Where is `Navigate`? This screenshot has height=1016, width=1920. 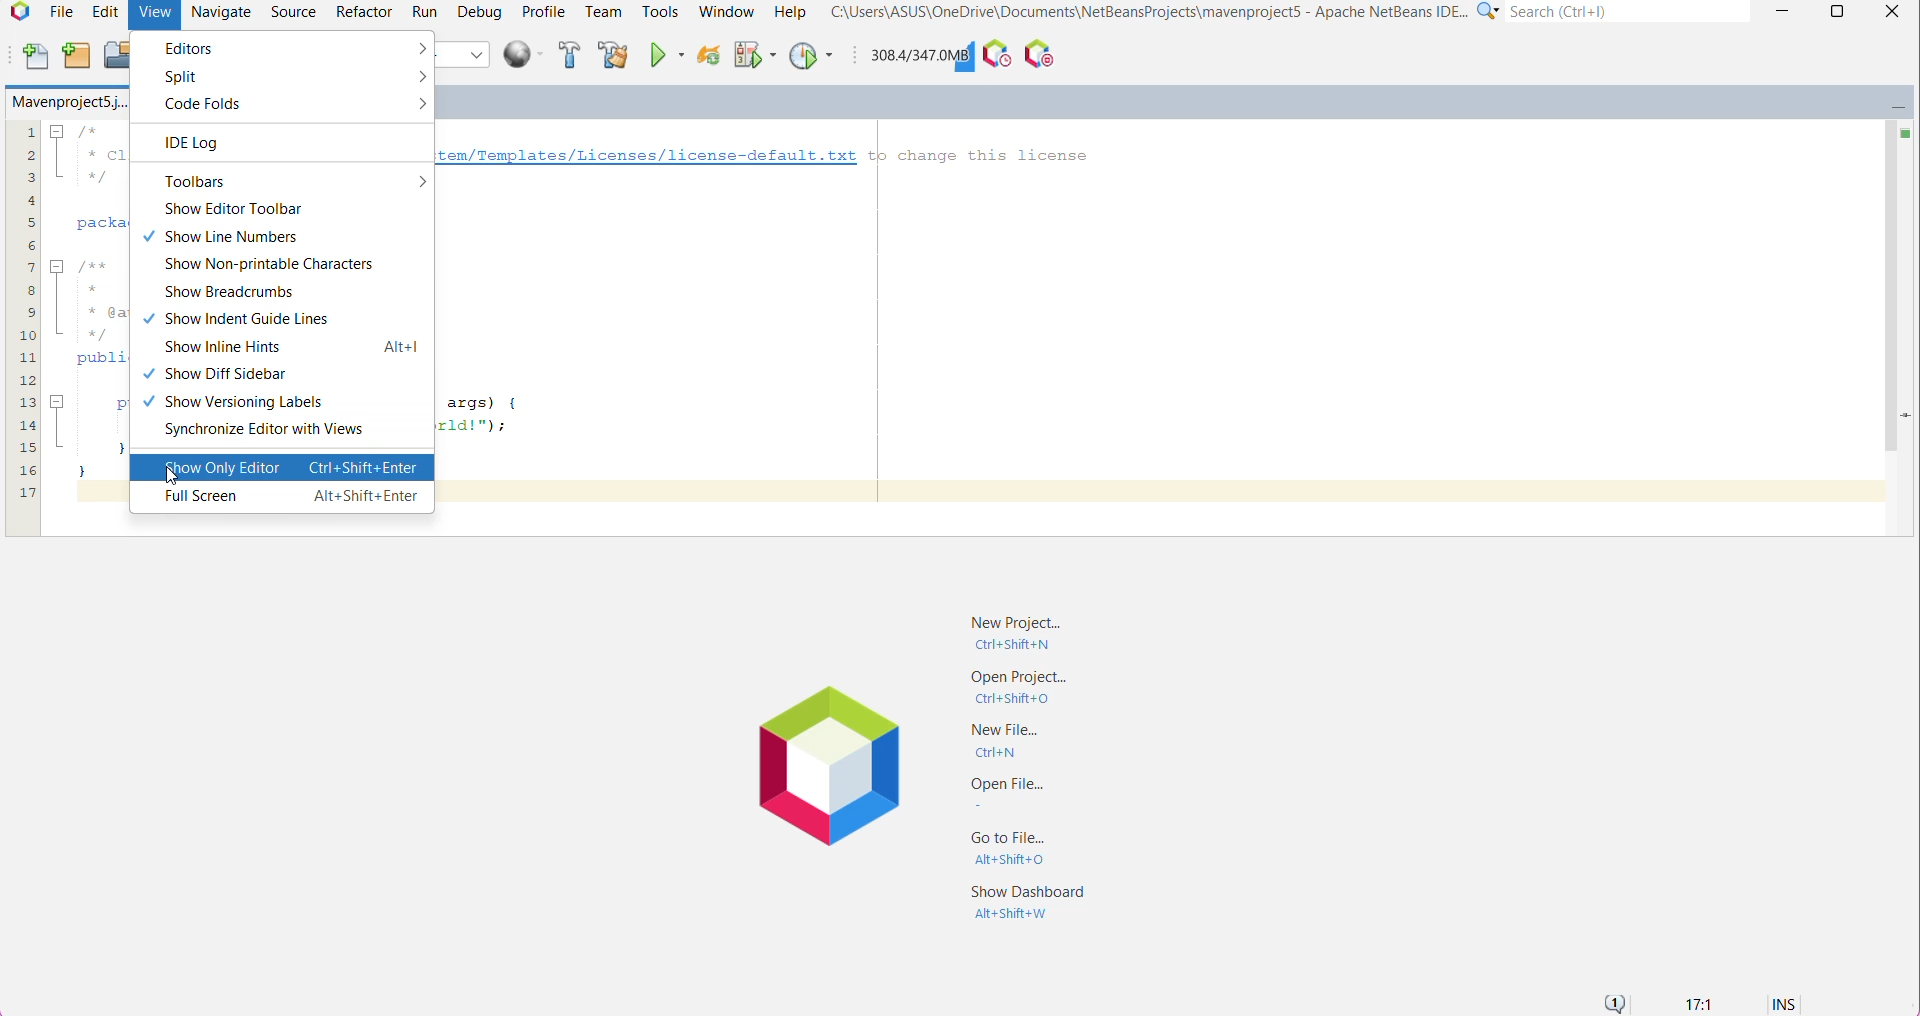 Navigate is located at coordinates (222, 12).